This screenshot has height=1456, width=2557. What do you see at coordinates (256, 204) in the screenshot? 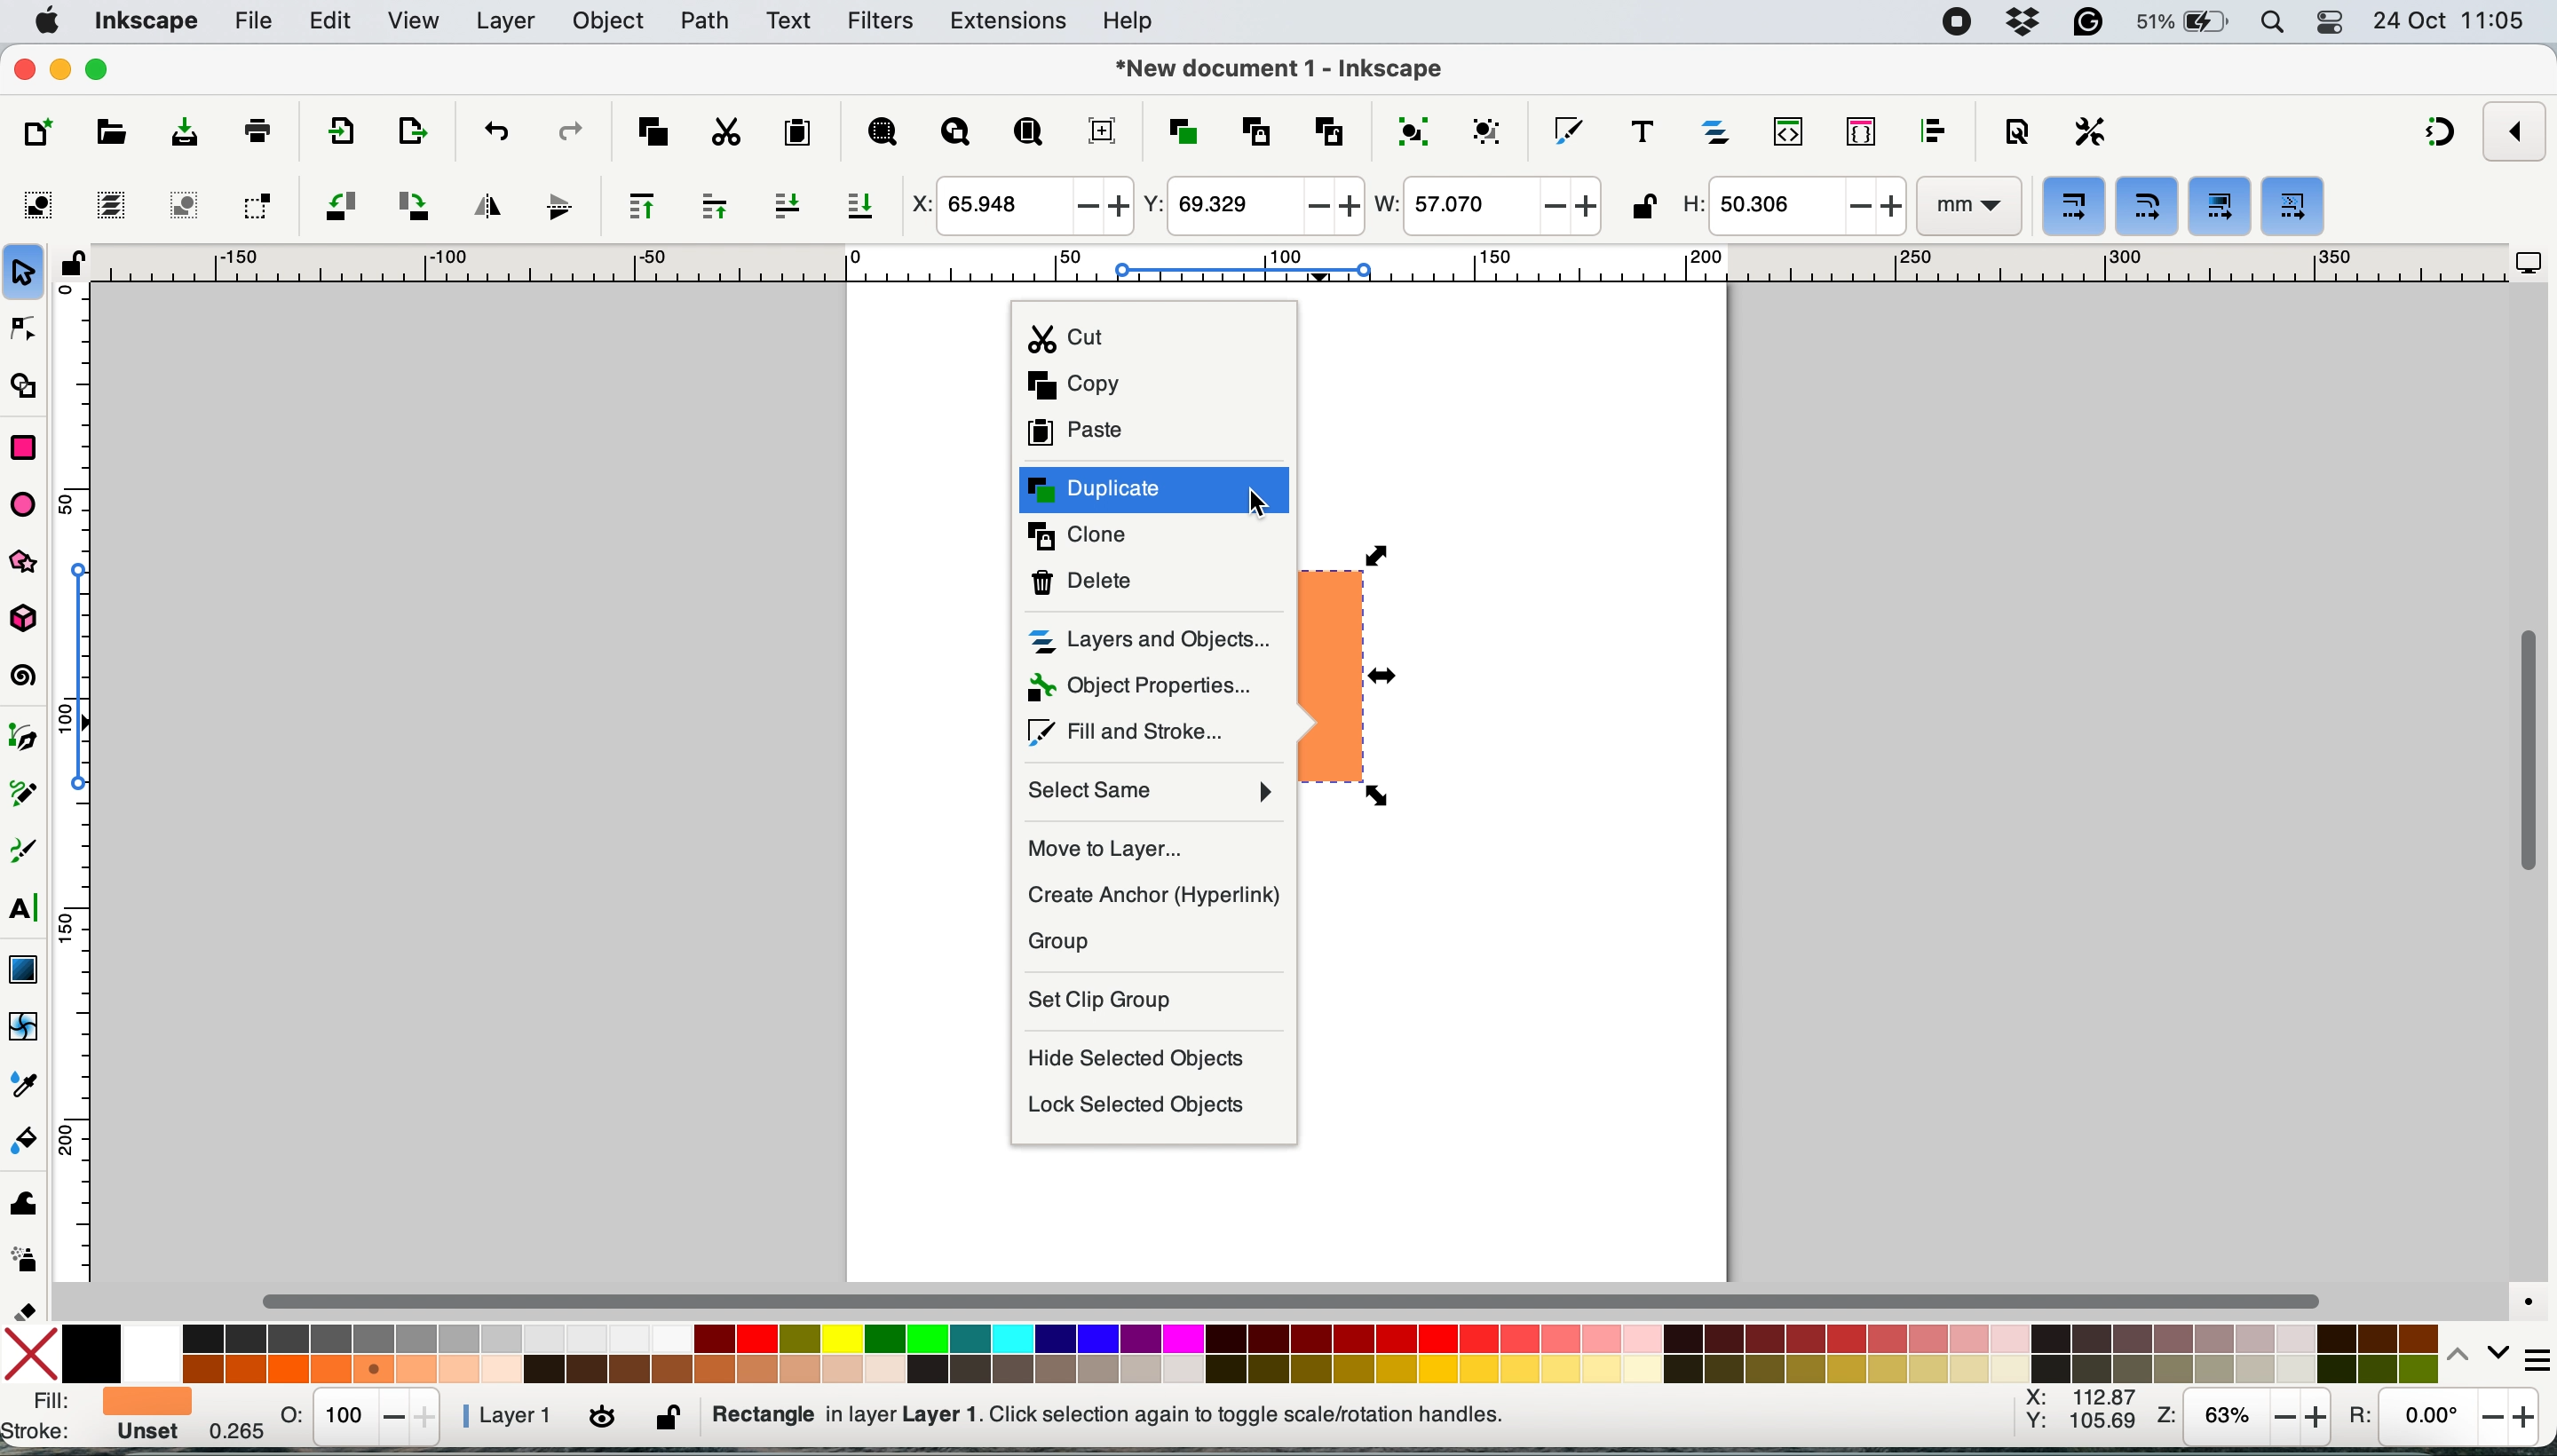
I see `toggle selection box` at bounding box center [256, 204].